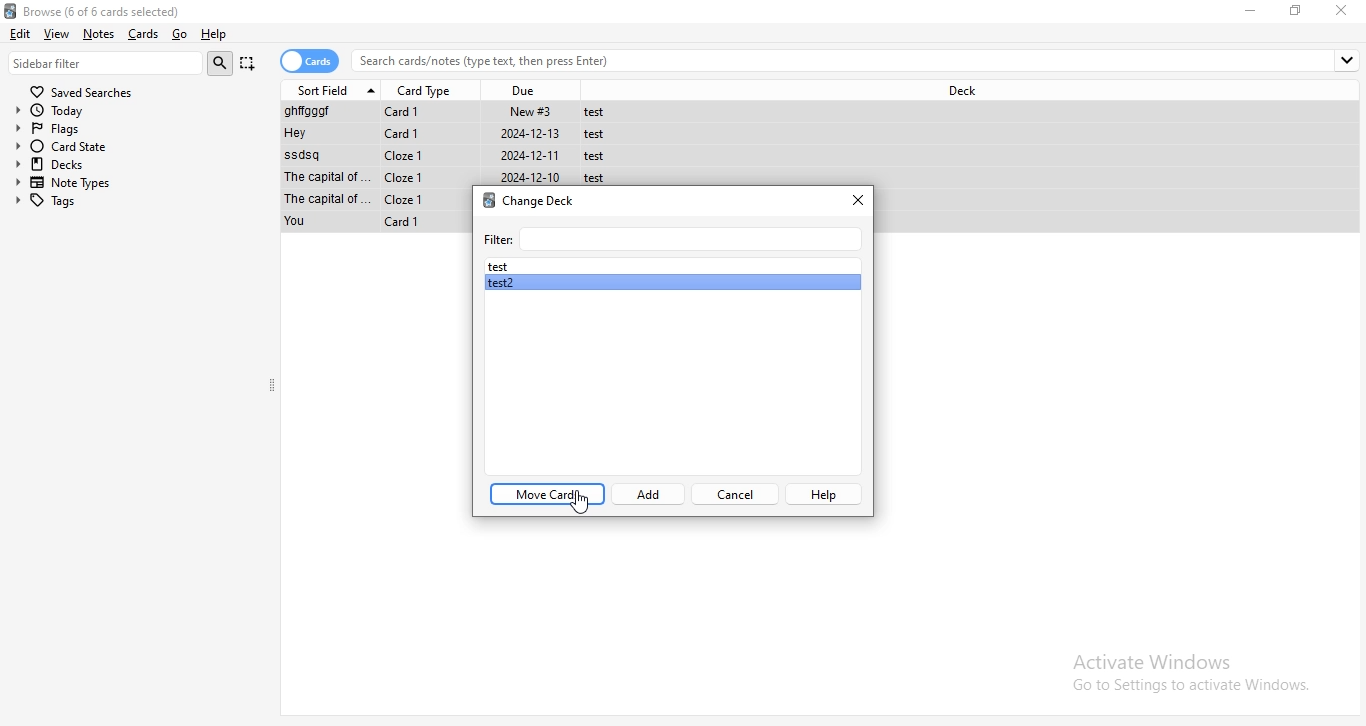 The width and height of the screenshot is (1366, 726). What do you see at coordinates (131, 111) in the screenshot?
I see `today` at bounding box center [131, 111].